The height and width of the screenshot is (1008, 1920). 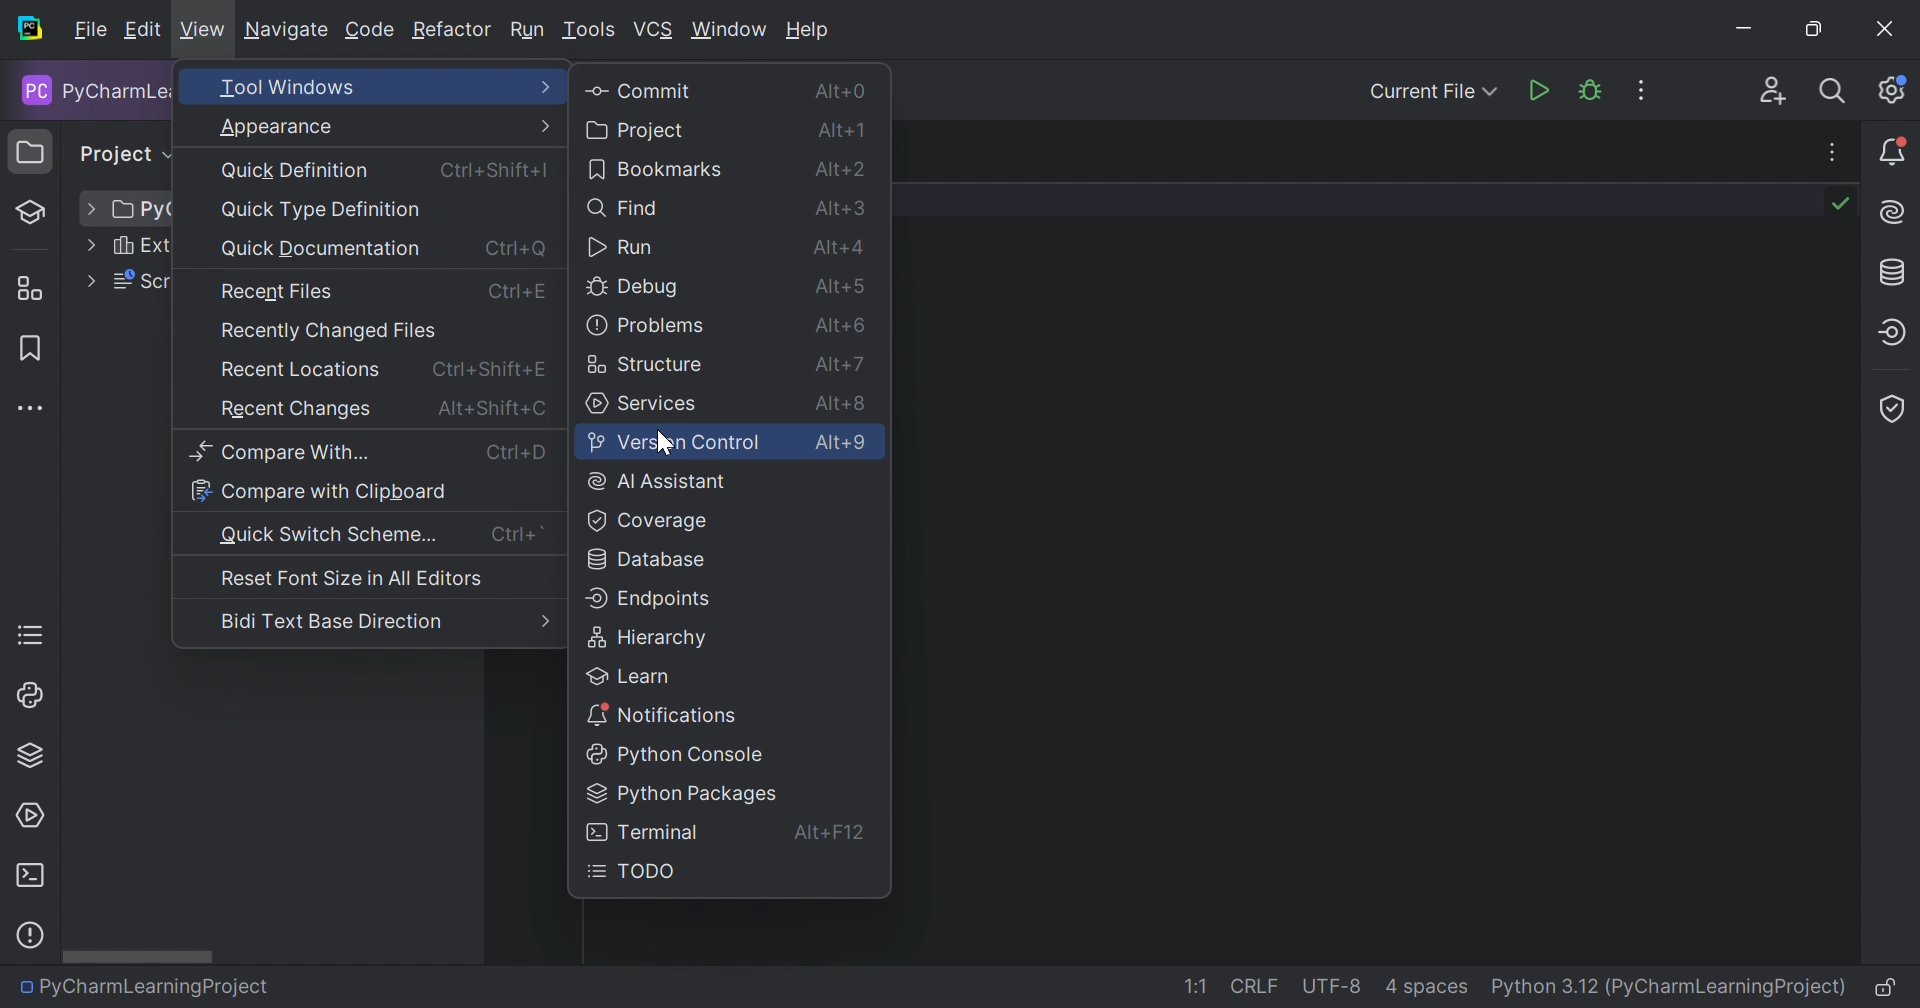 I want to click on Alt+4, so click(x=836, y=247).